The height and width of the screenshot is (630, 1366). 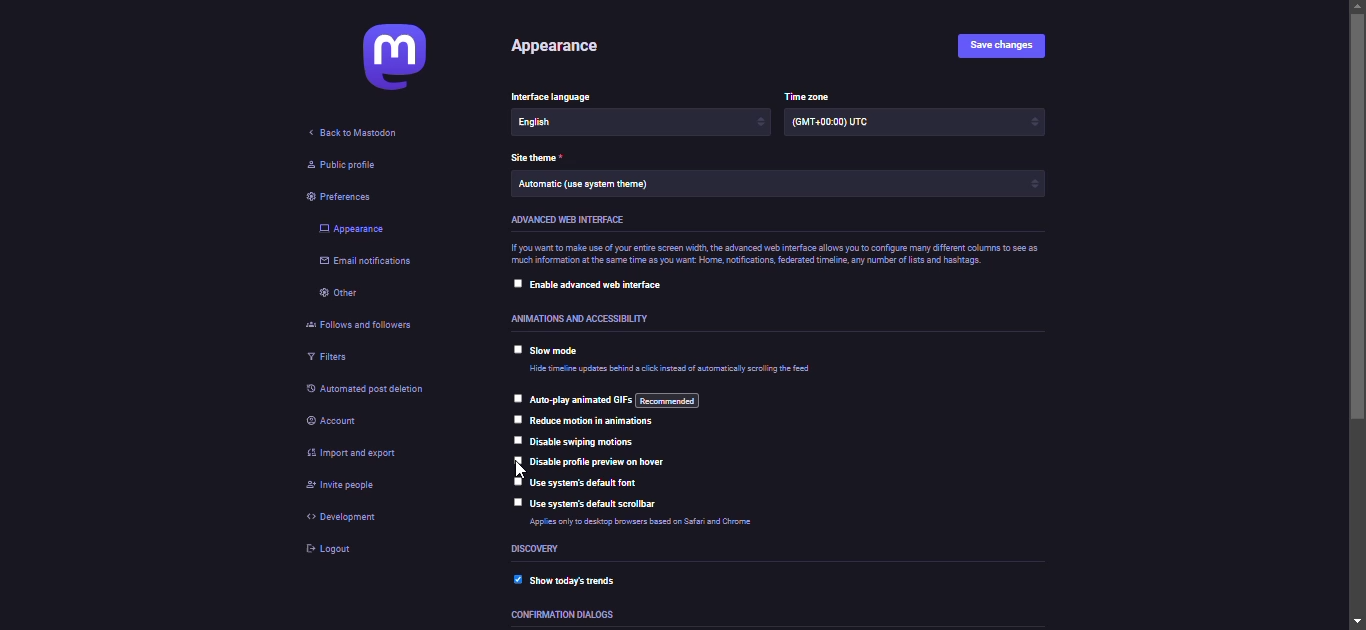 I want to click on time zone, so click(x=804, y=94).